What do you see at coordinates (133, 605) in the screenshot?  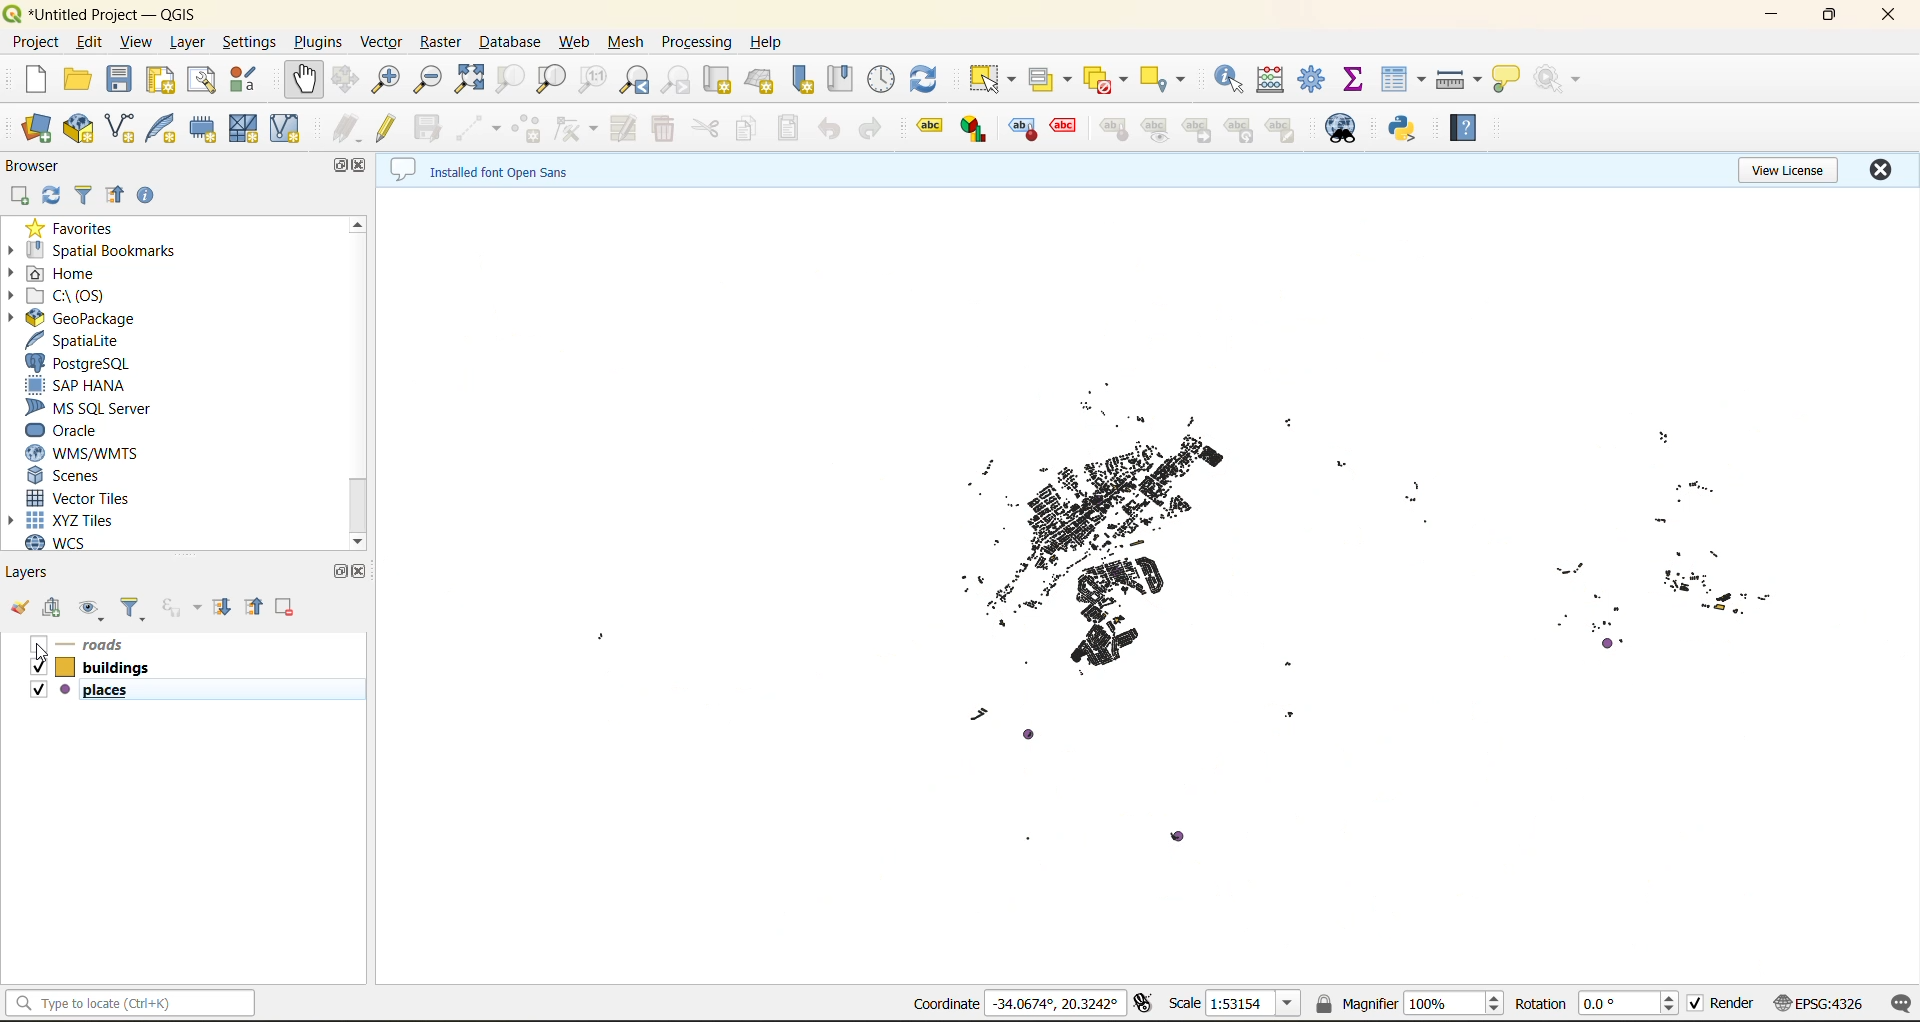 I see `filter` at bounding box center [133, 605].